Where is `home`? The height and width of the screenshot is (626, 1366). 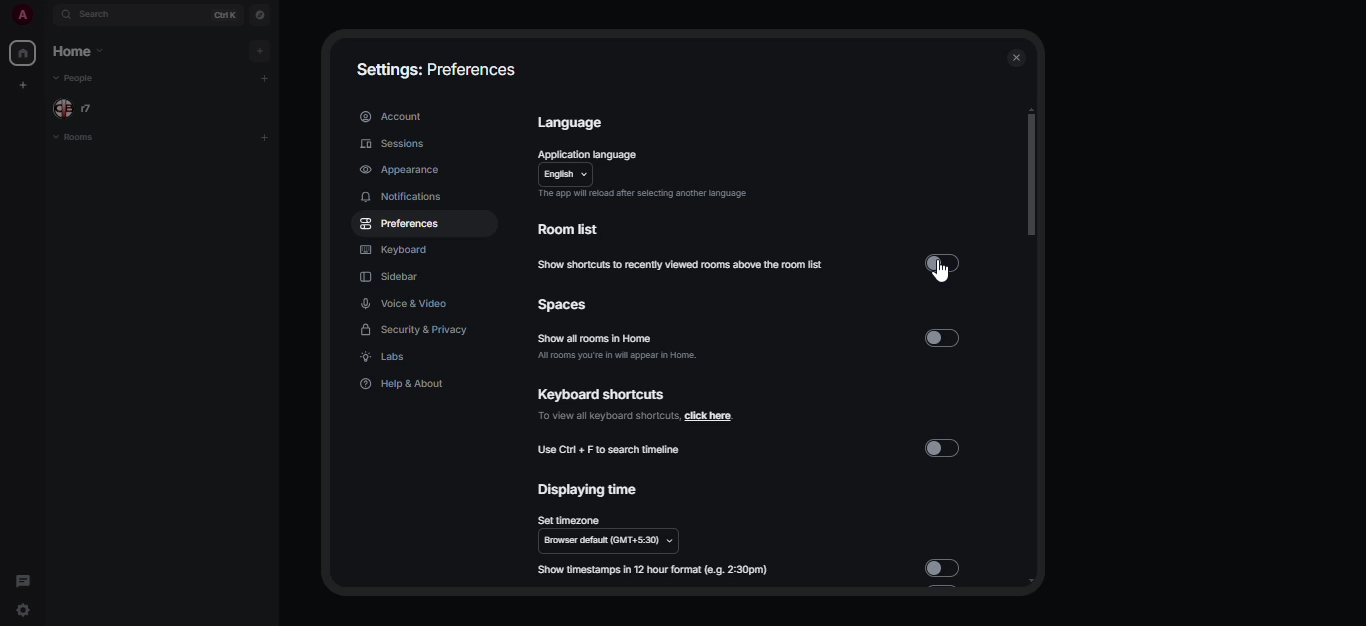
home is located at coordinates (25, 53).